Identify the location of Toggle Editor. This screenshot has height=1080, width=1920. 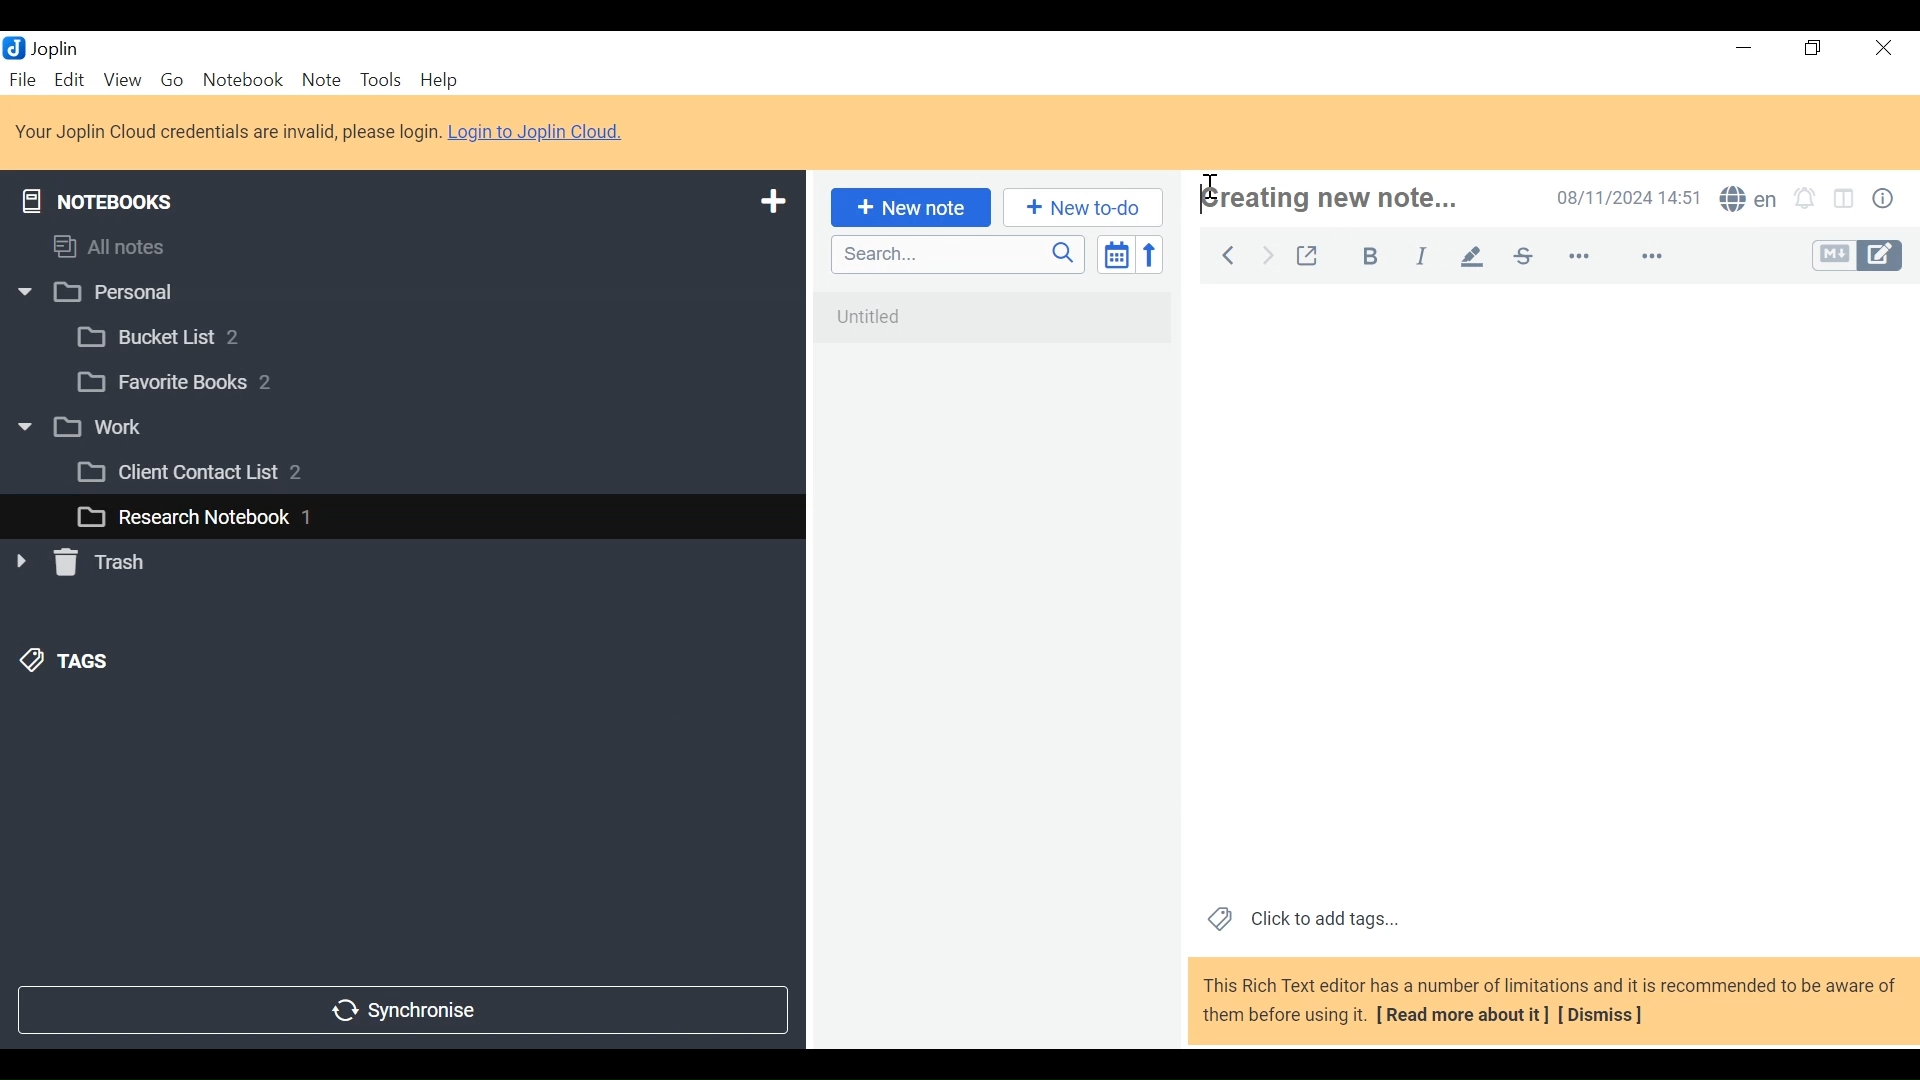
(1859, 256).